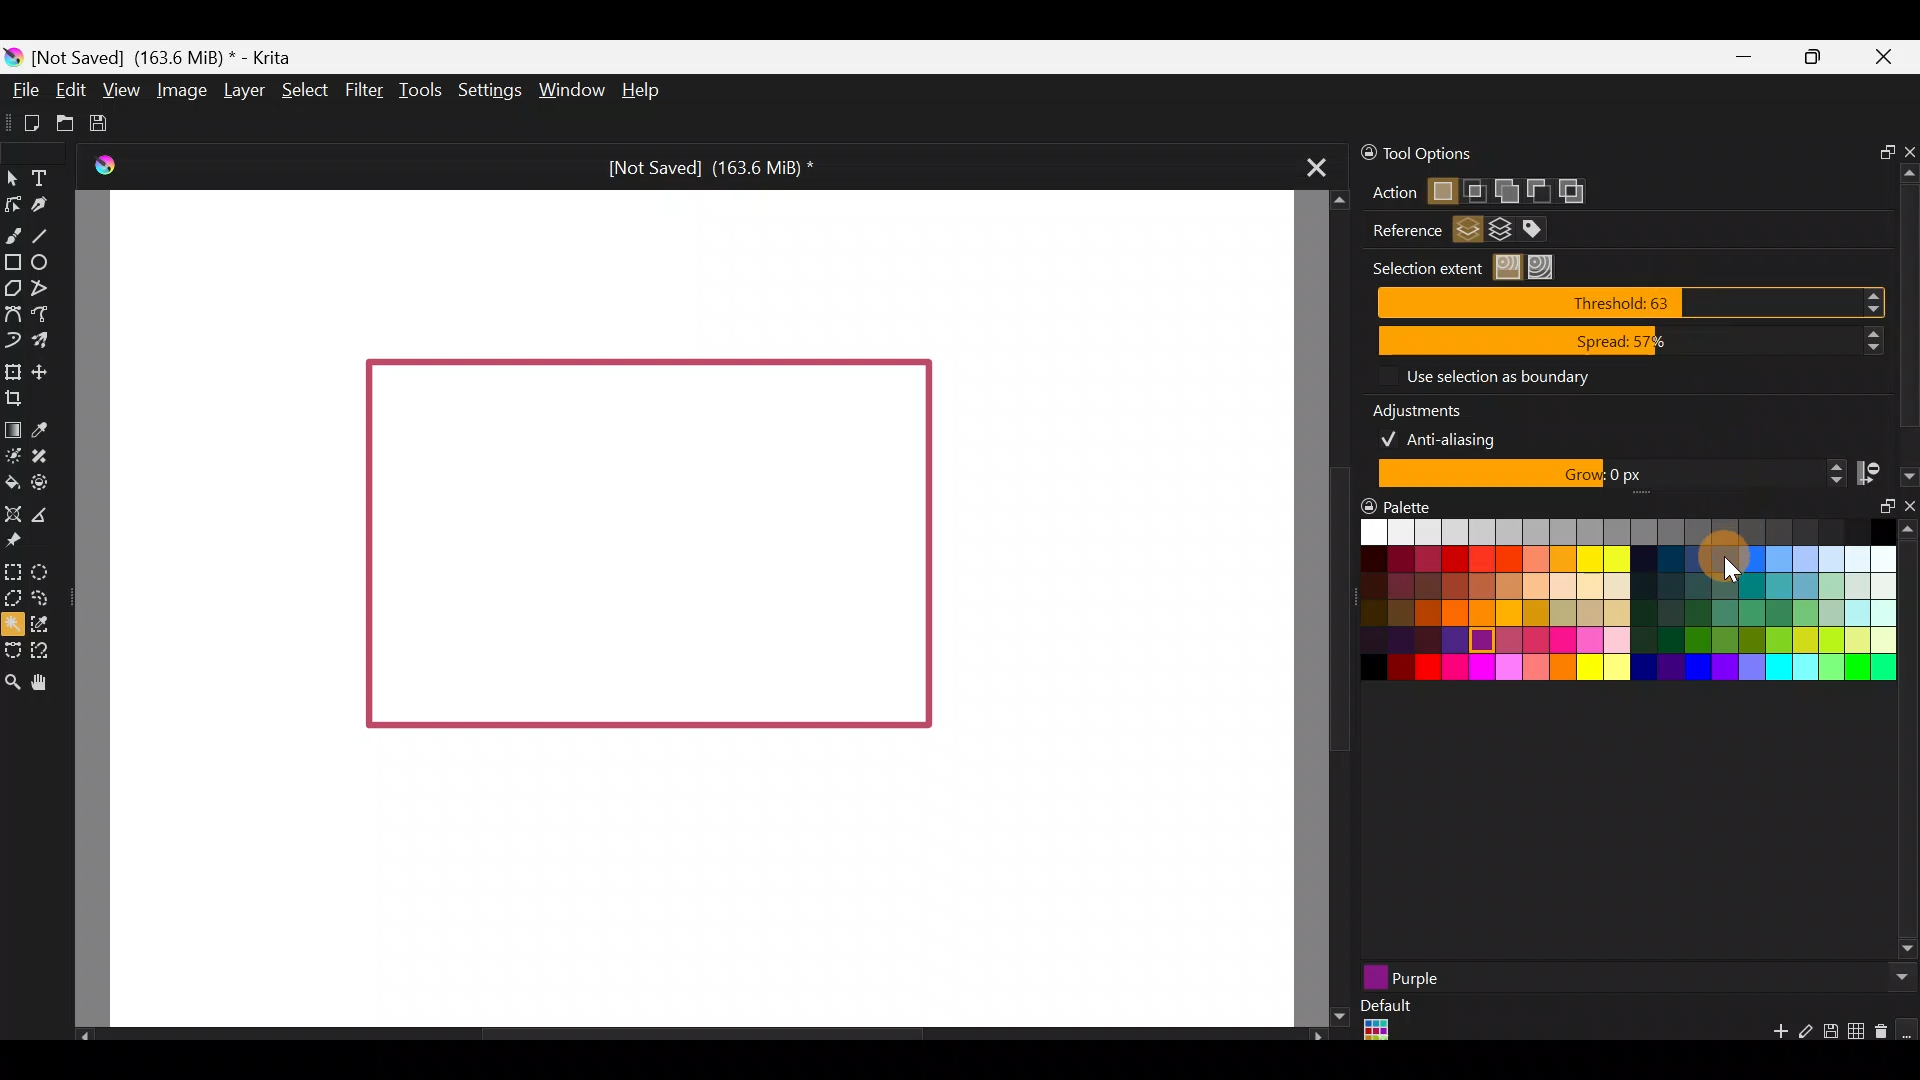 The height and width of the screenshot is (1080, 1920). What do you see at coordinates (303, 90) in the screenshot?
I see `Select` at bounding box center [303, 90].